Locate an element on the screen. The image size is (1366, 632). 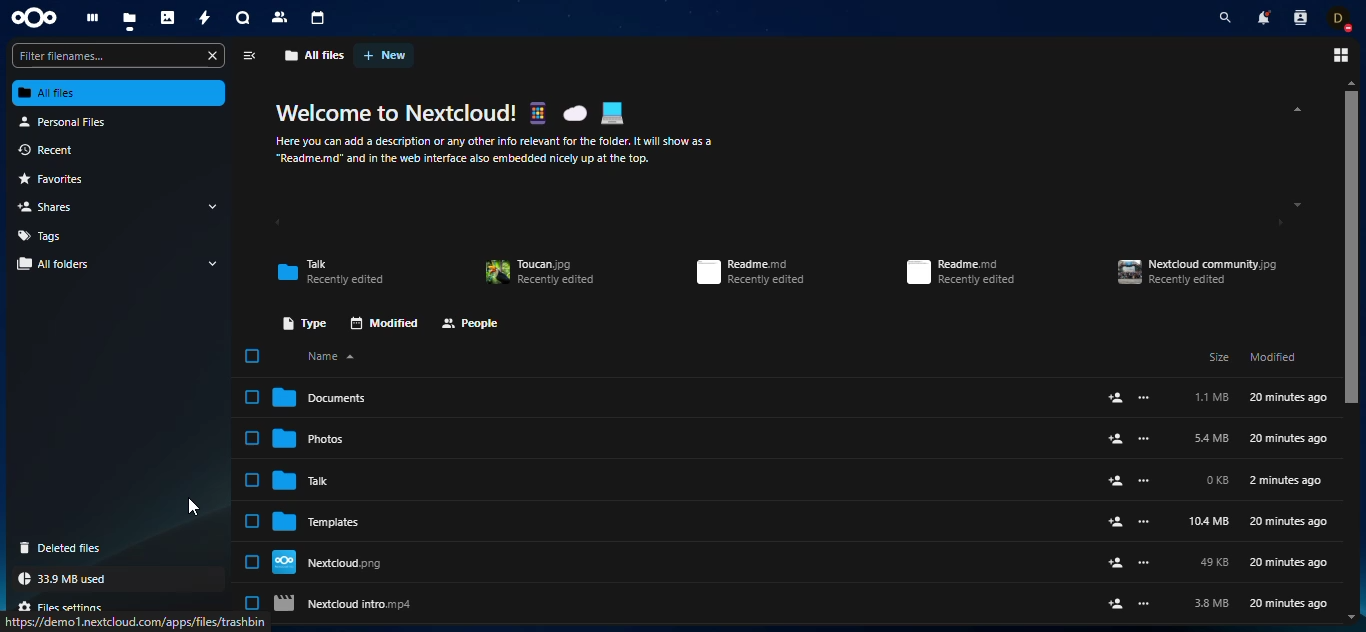
Nextcloud.png is located at coordinates (327, 562).